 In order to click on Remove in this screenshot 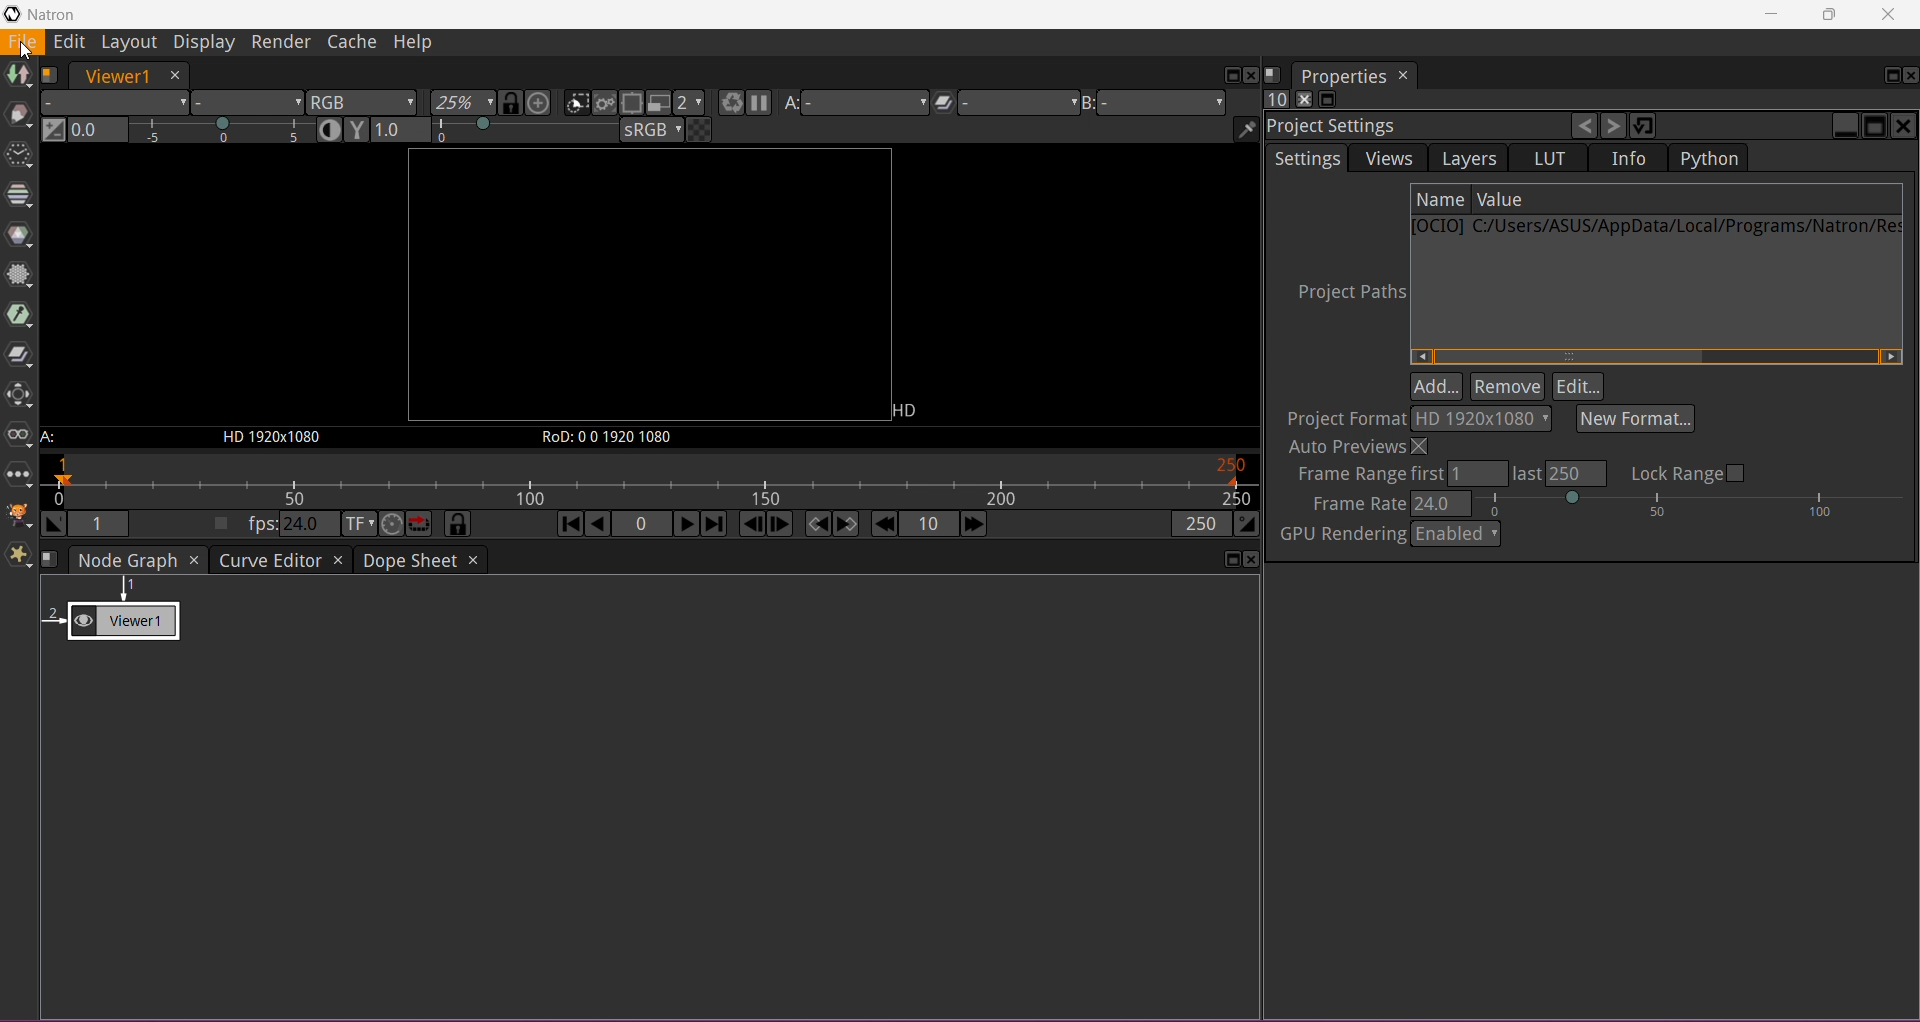, I will do `click(1507, 386)`.